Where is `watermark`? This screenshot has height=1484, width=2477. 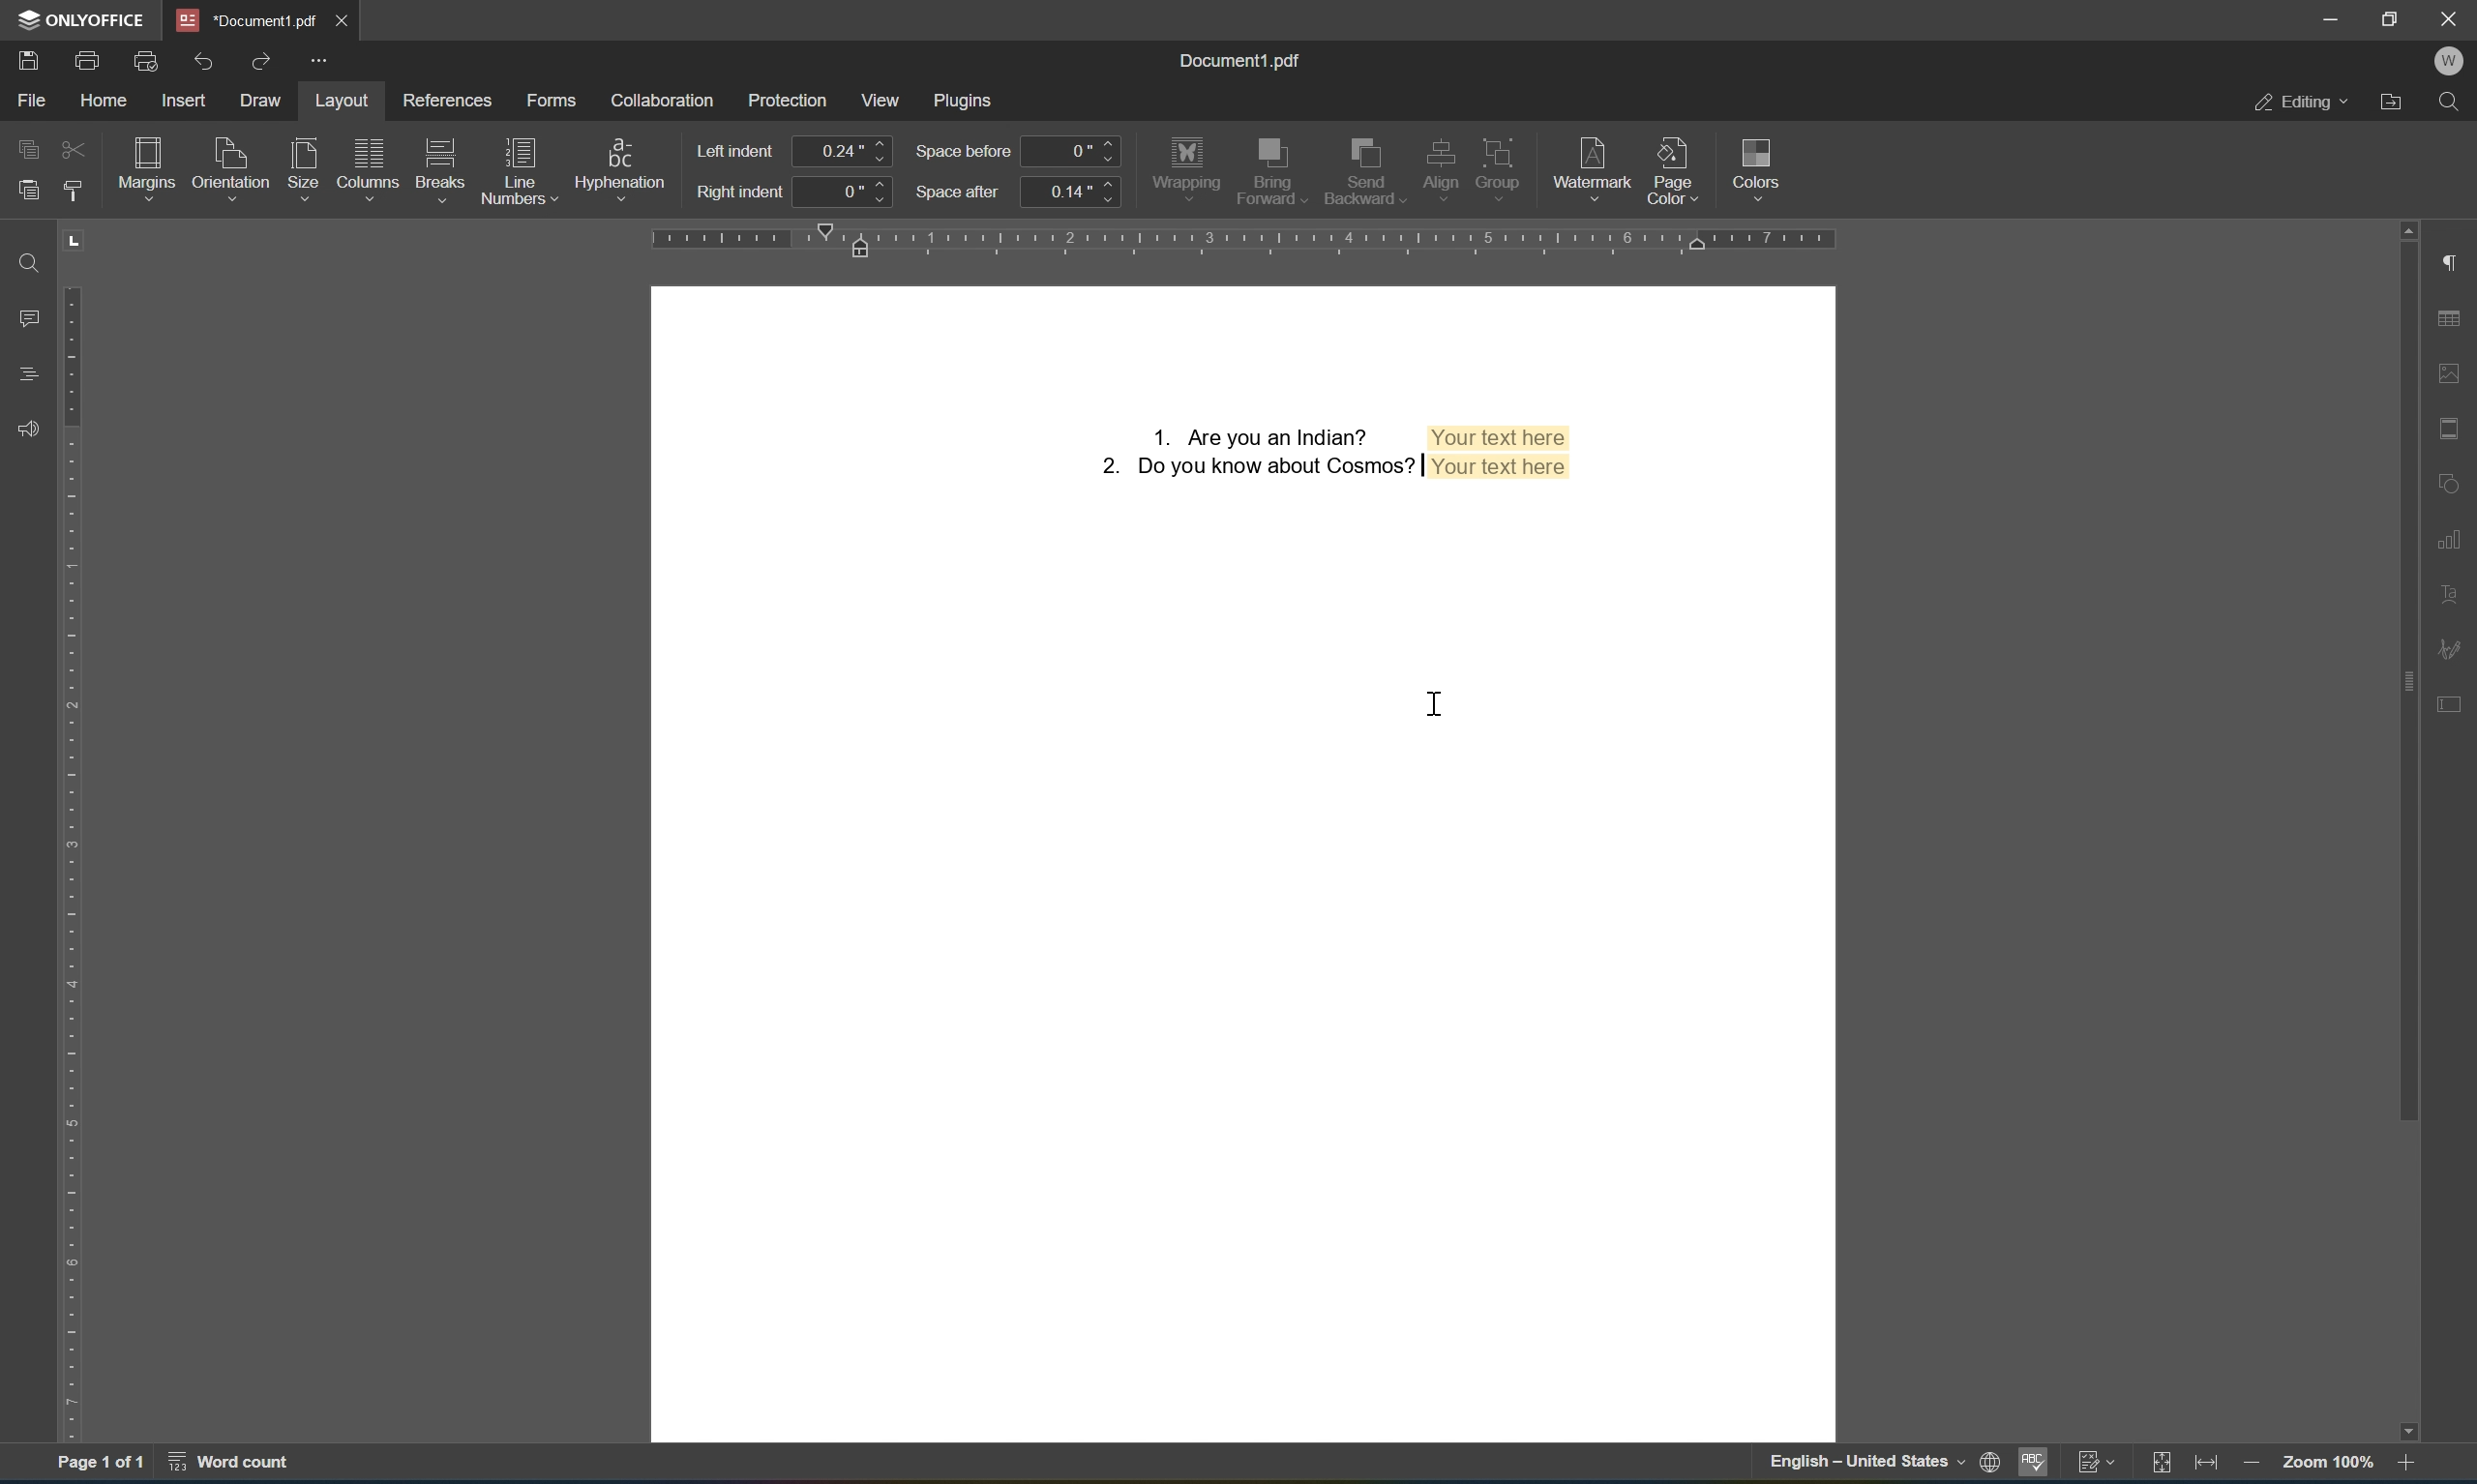
watermark is located at coordinates (1593, 163).